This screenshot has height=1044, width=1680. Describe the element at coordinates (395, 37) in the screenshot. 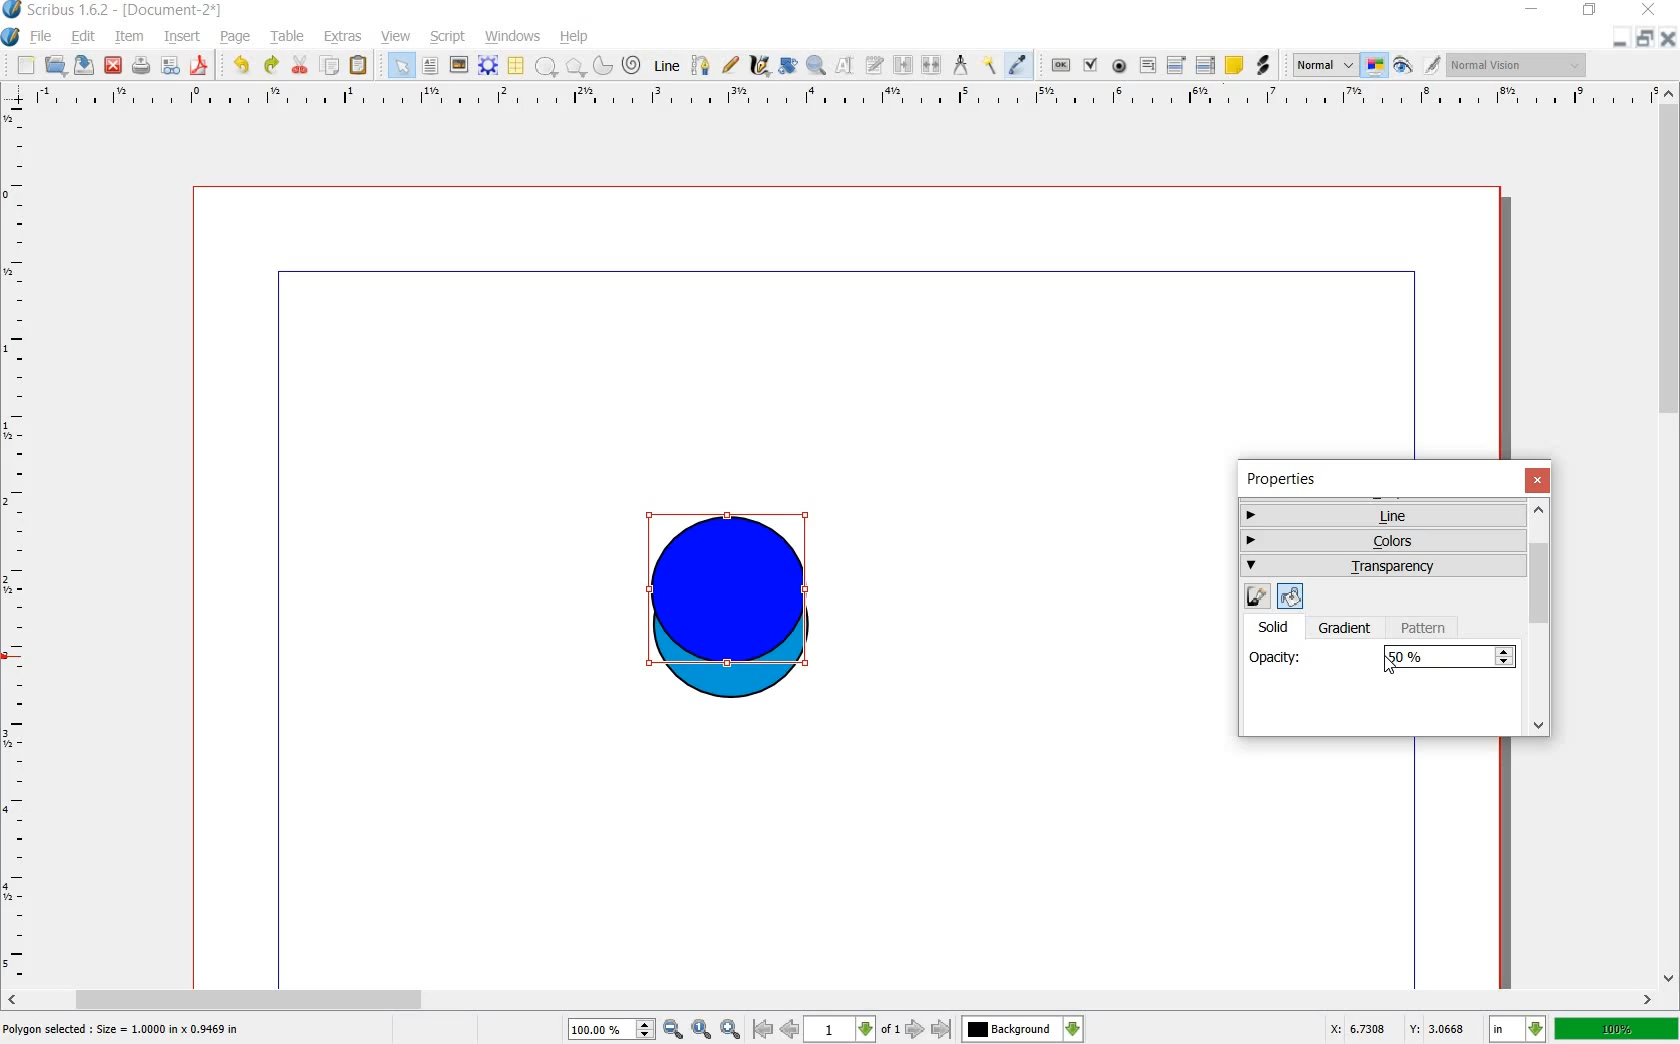

I see `view` at that location.